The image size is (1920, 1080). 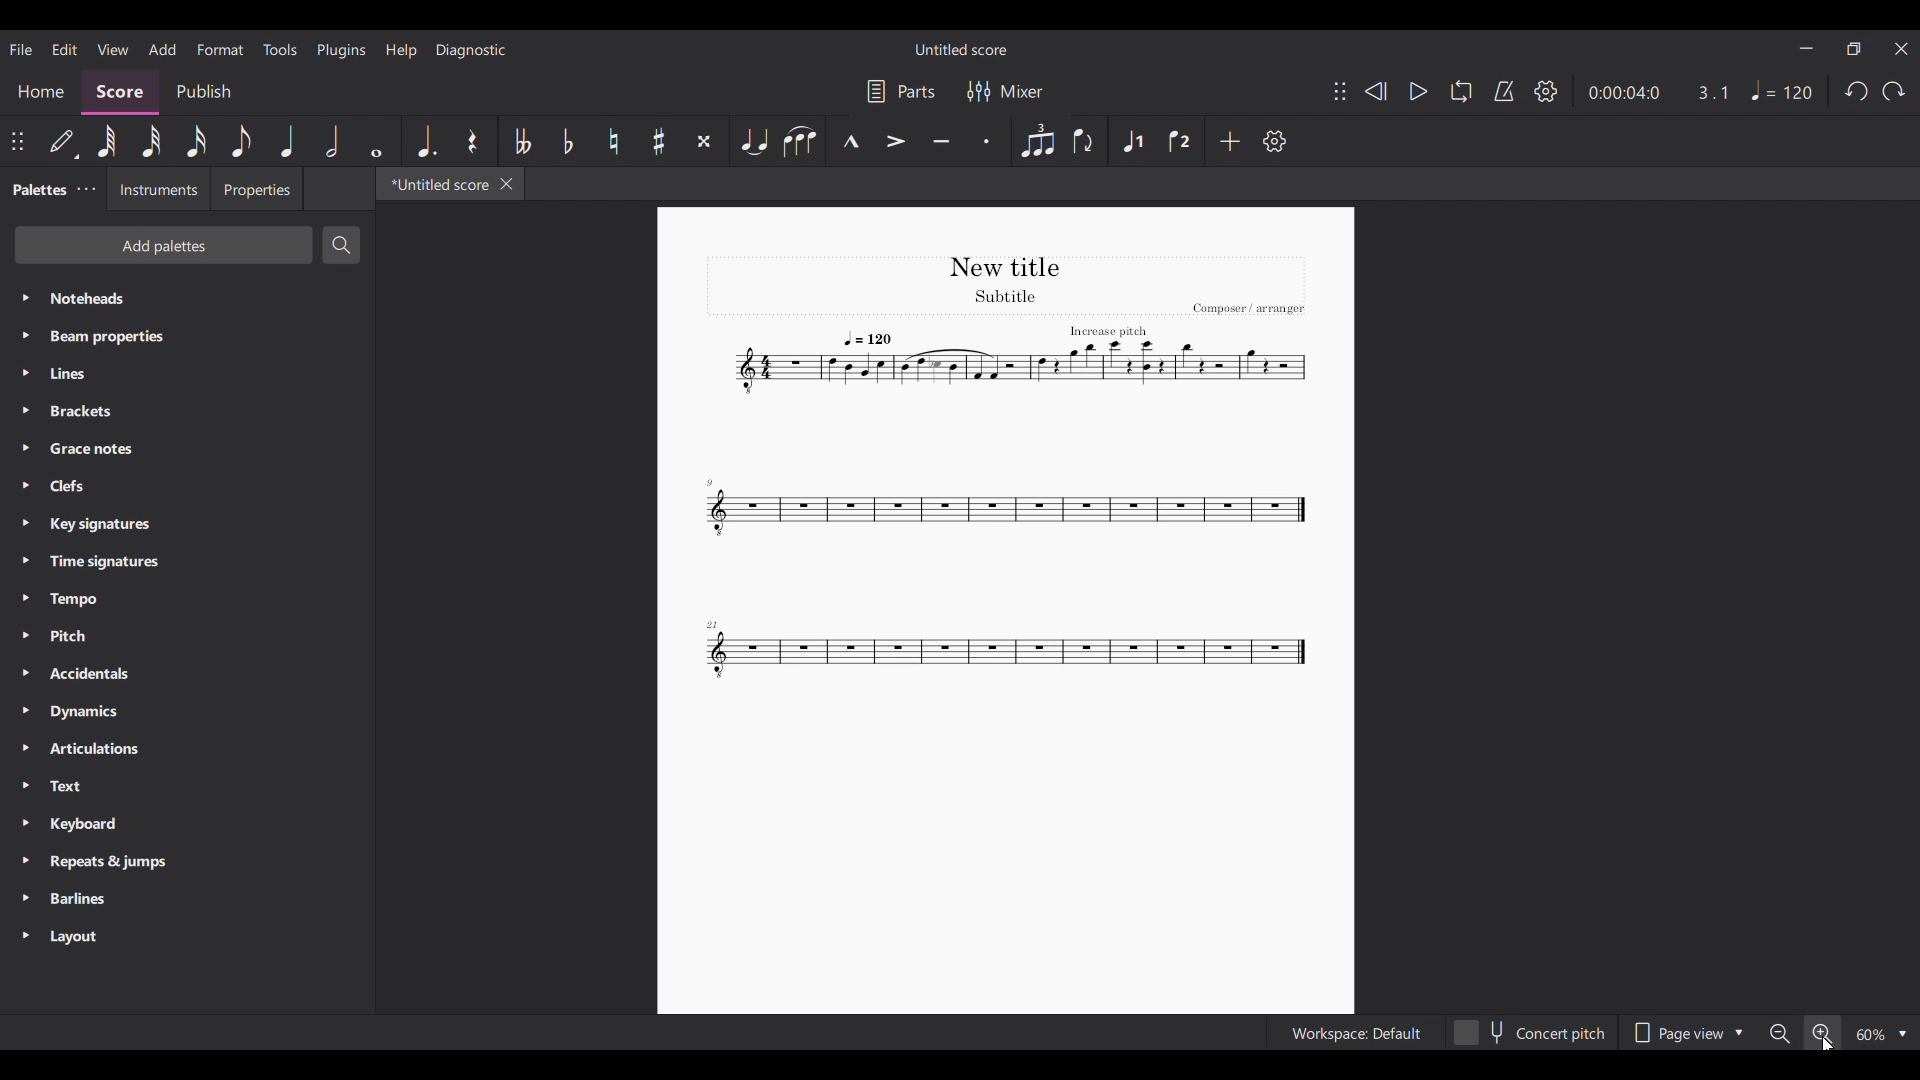 I want to click on File menu, so click(x=21, y=50).